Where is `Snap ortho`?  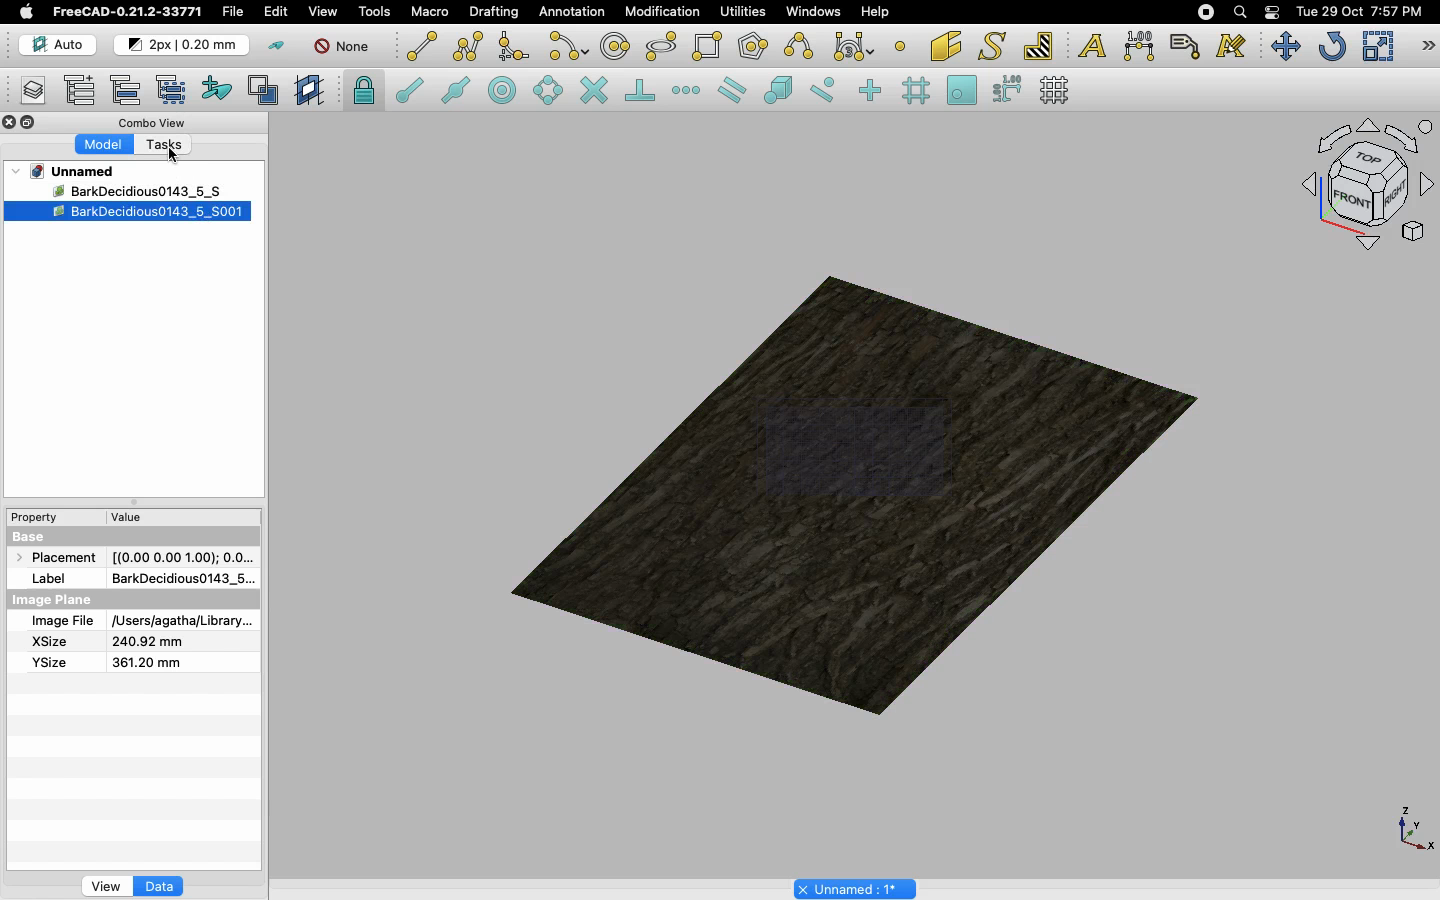
Snap ortho is located at coordinates (873, 92).